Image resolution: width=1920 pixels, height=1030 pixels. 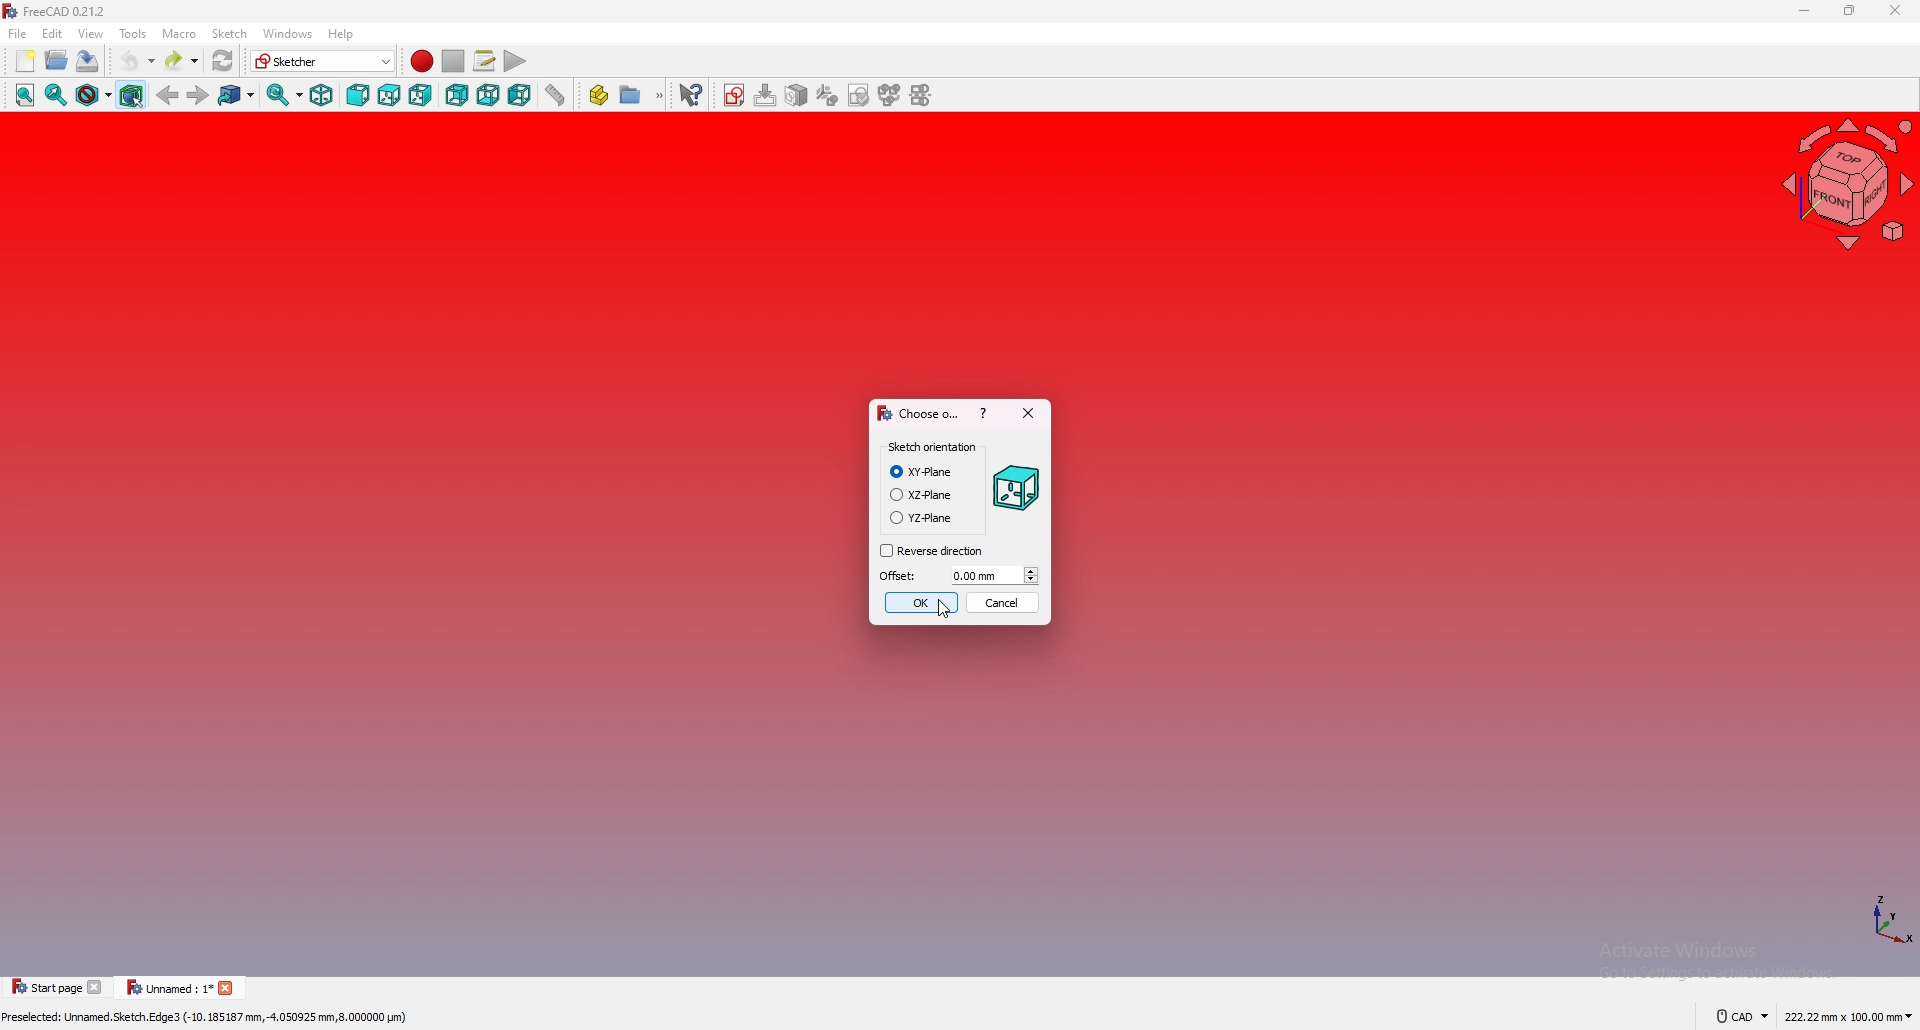 I want to click on goto linked object, so click(x=238, y=95).